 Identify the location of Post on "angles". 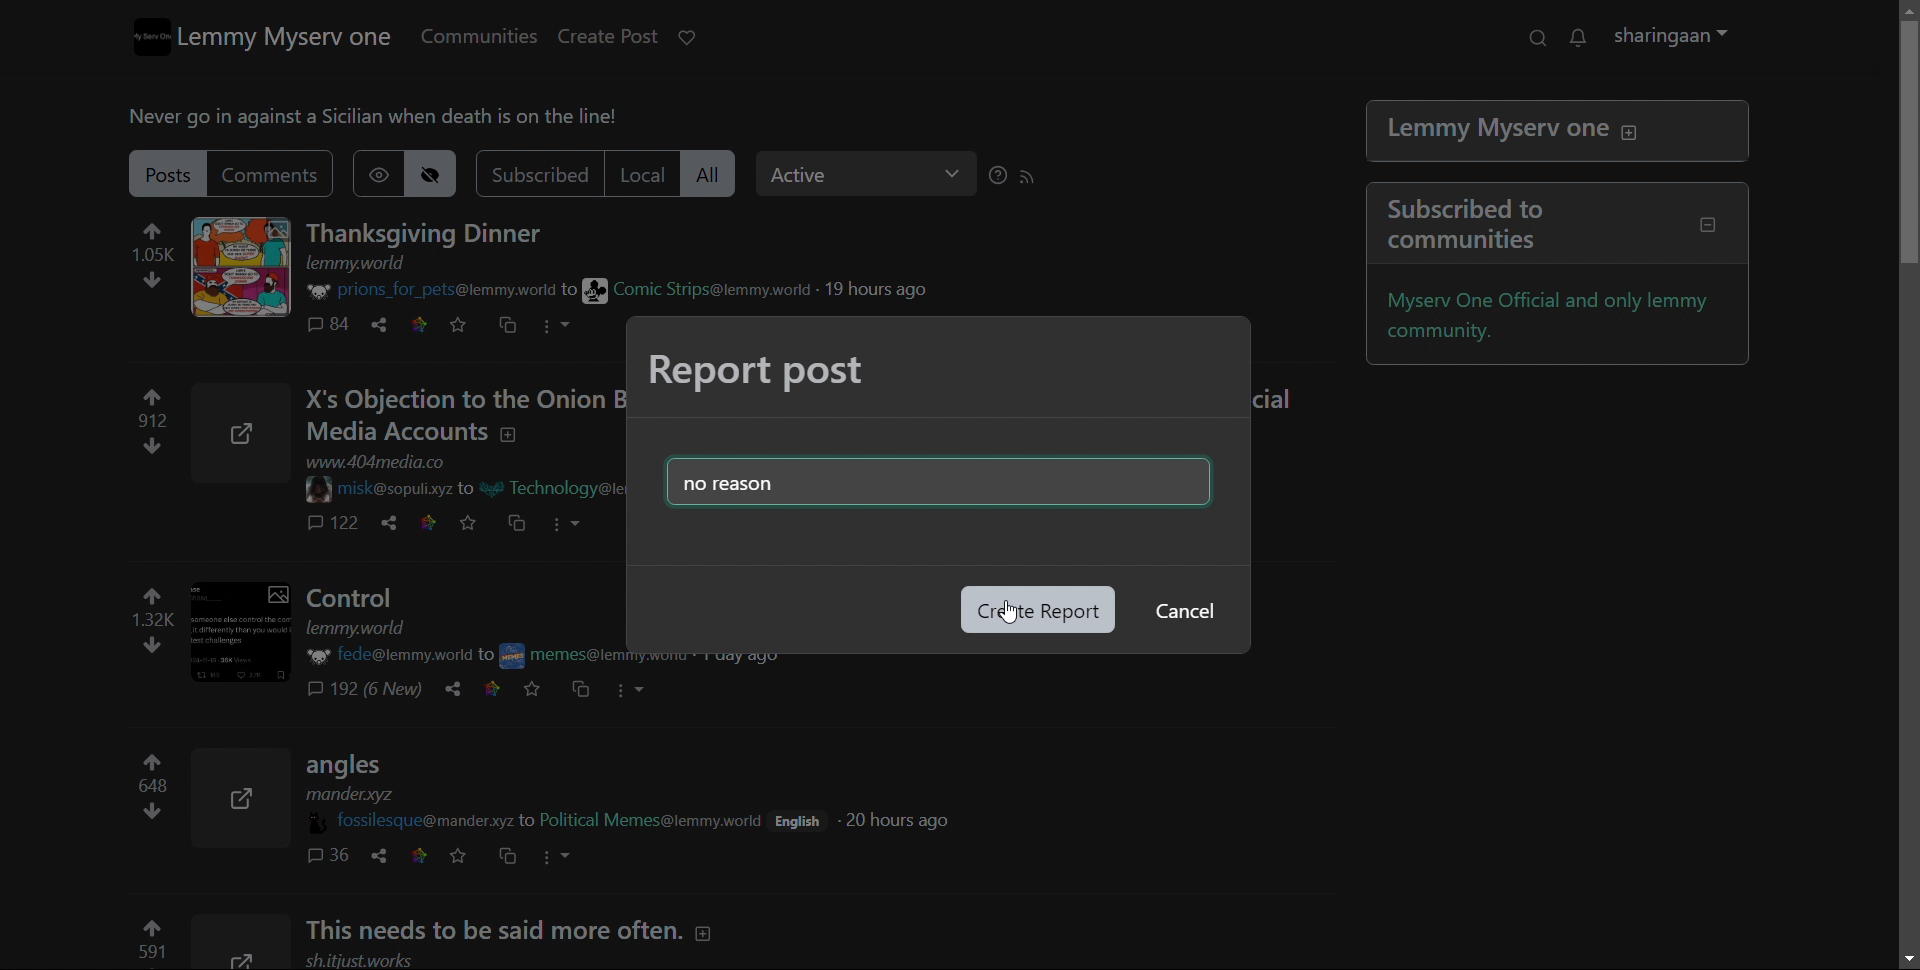
(540, 779).